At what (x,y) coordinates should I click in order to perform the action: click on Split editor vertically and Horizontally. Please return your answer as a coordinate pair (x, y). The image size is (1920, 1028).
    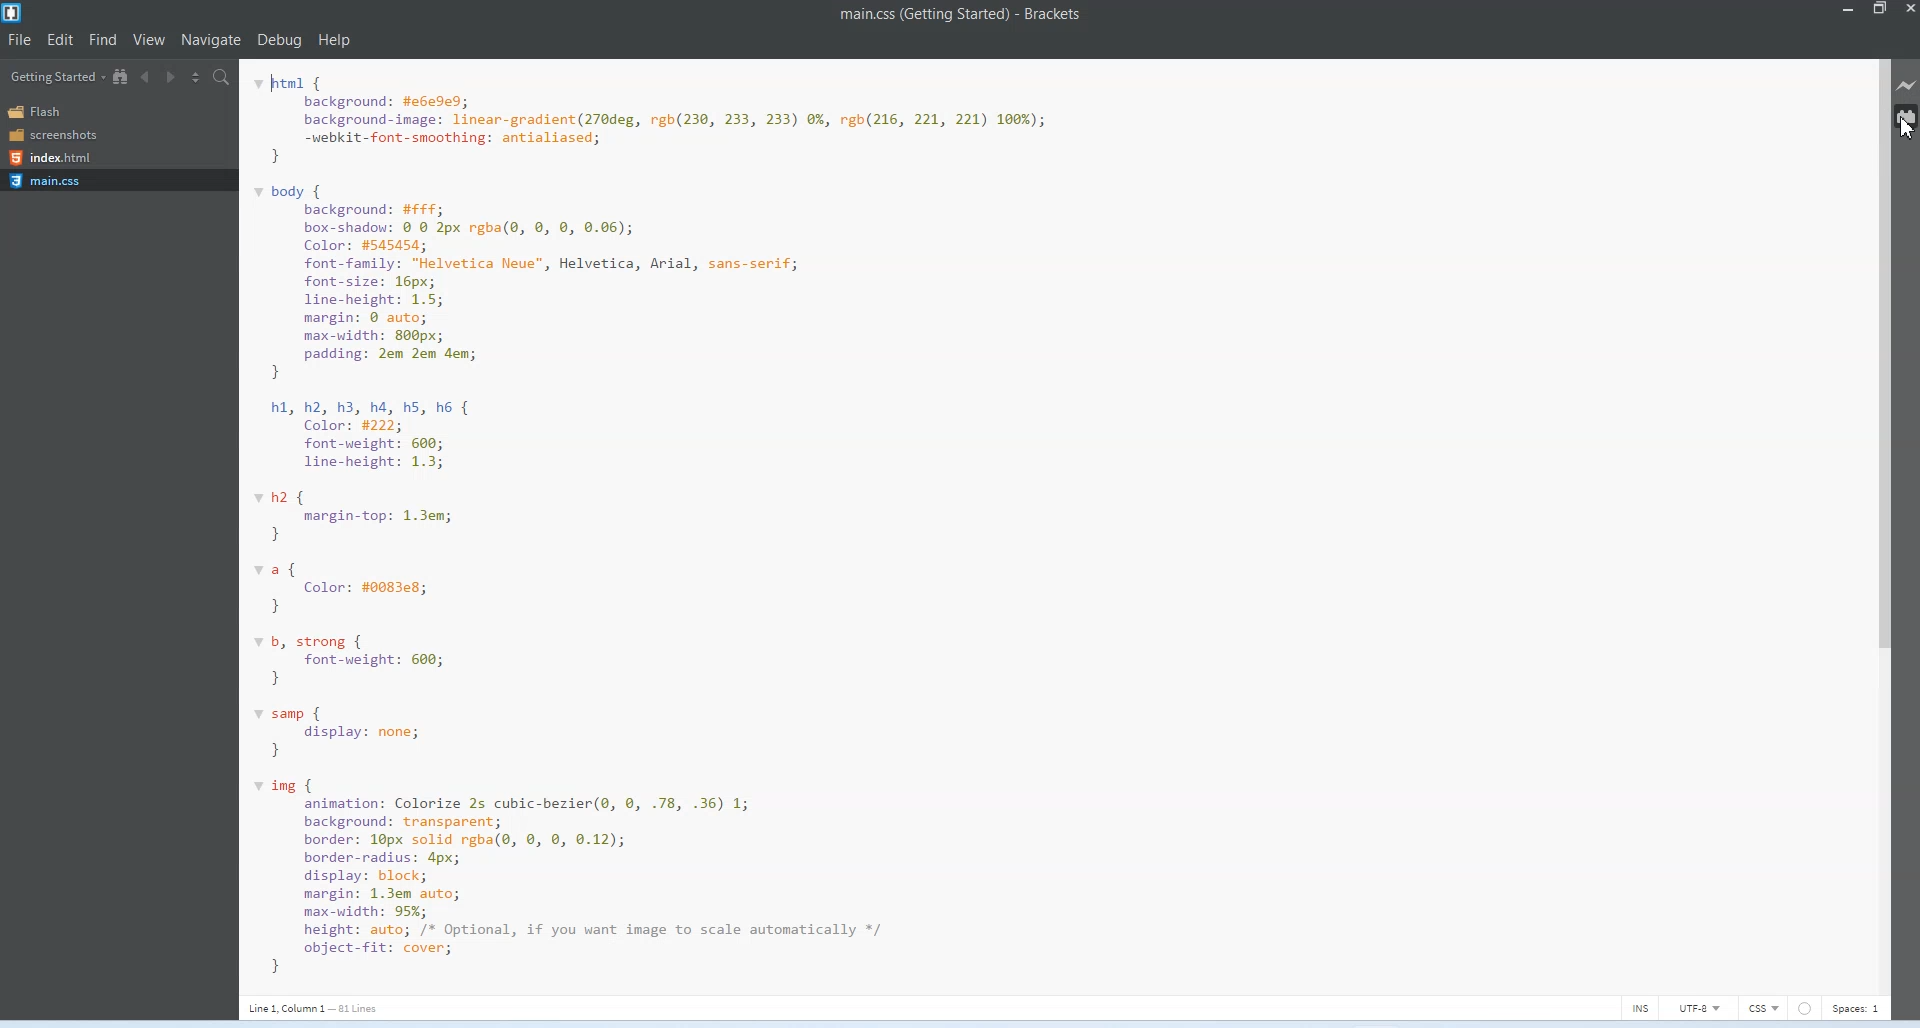
    Looking at the image, I should click on (196, 76).